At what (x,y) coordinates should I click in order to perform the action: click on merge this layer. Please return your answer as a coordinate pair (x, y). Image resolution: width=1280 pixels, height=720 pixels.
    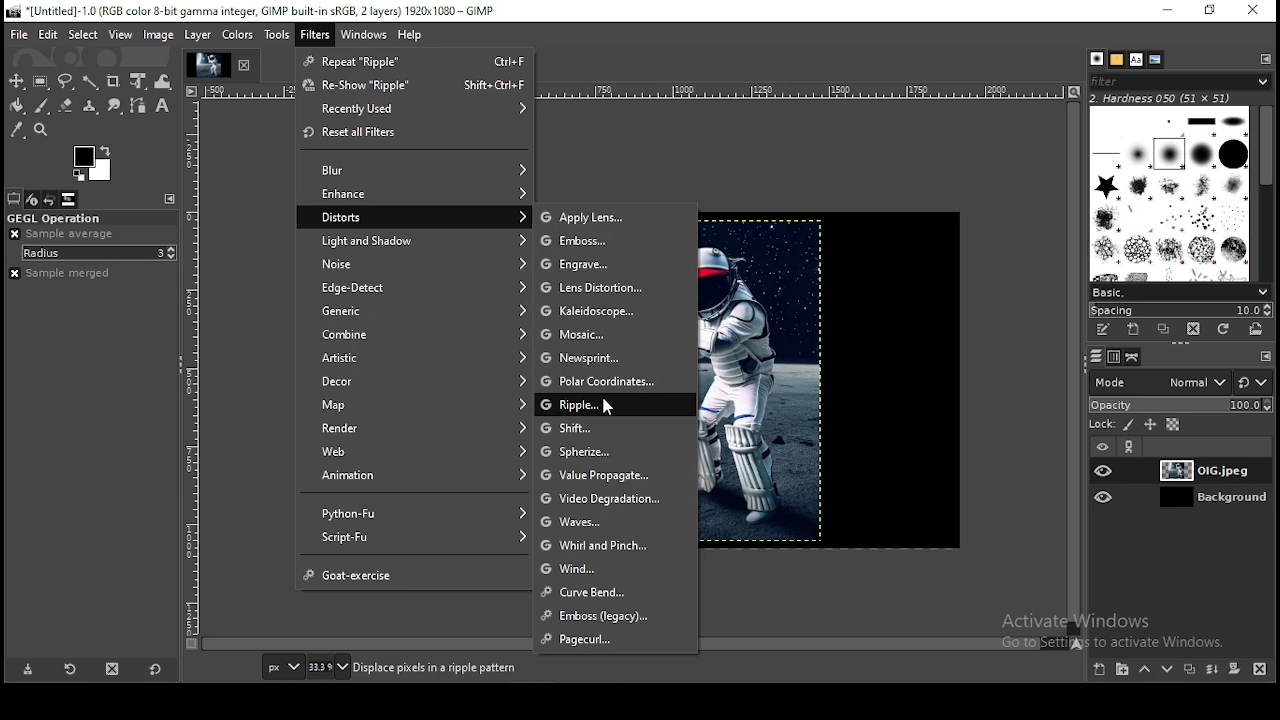
    Looking at the image, I should click on (1213, 670).